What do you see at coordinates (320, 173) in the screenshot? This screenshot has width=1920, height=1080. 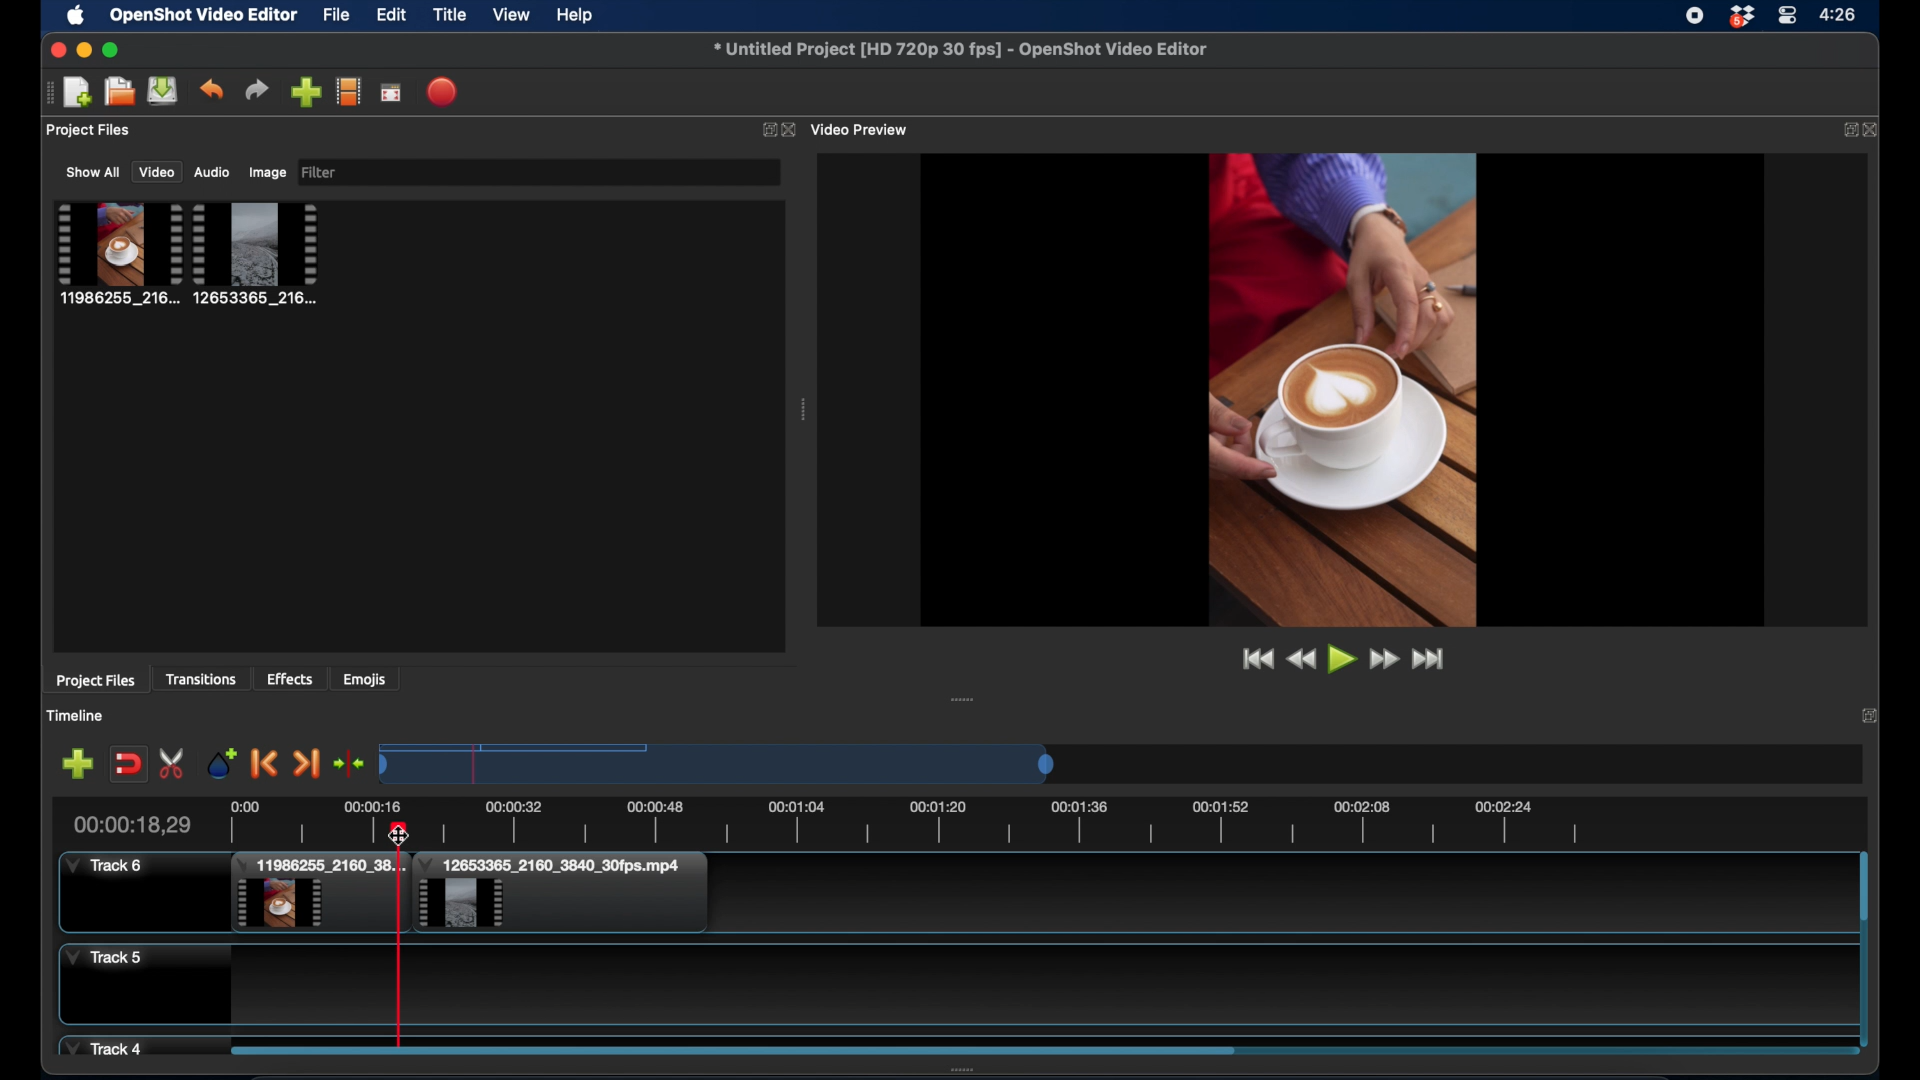 I see `filter` at bounding box center [320, 173].